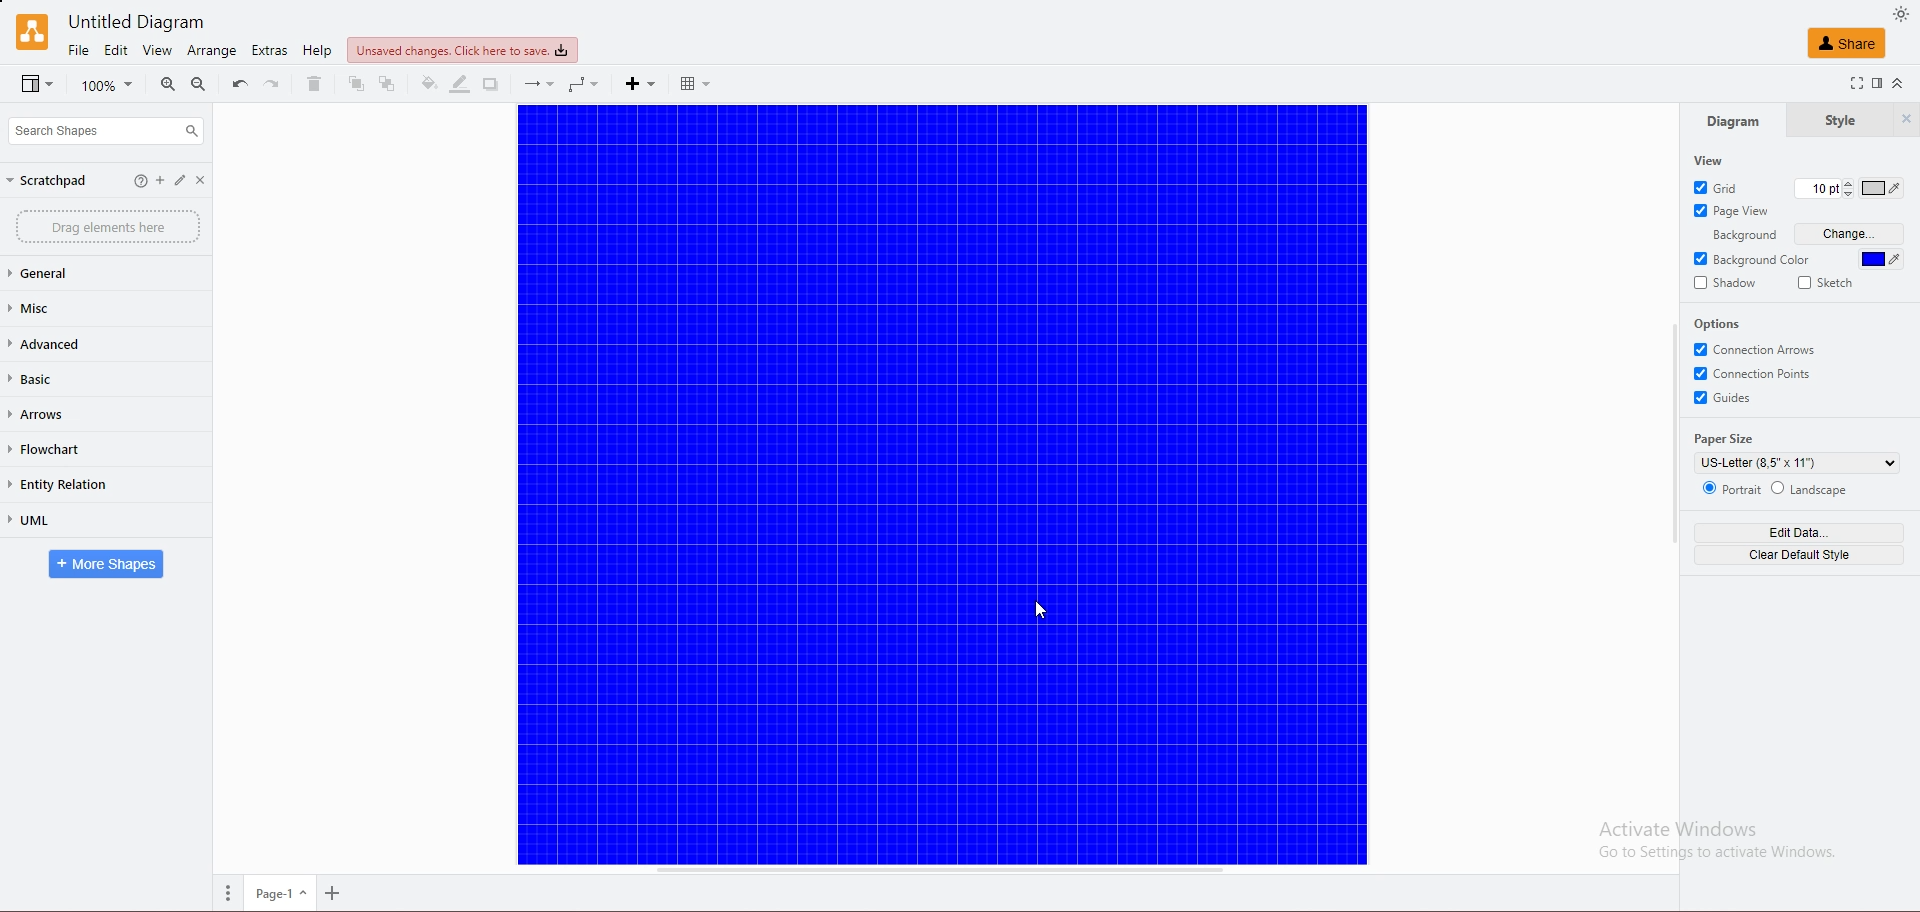 The height and width of the screenshot is (912, 1920). Describe the element at coordinates (283, 894) in the screenshot. I see `page 1` at that location.